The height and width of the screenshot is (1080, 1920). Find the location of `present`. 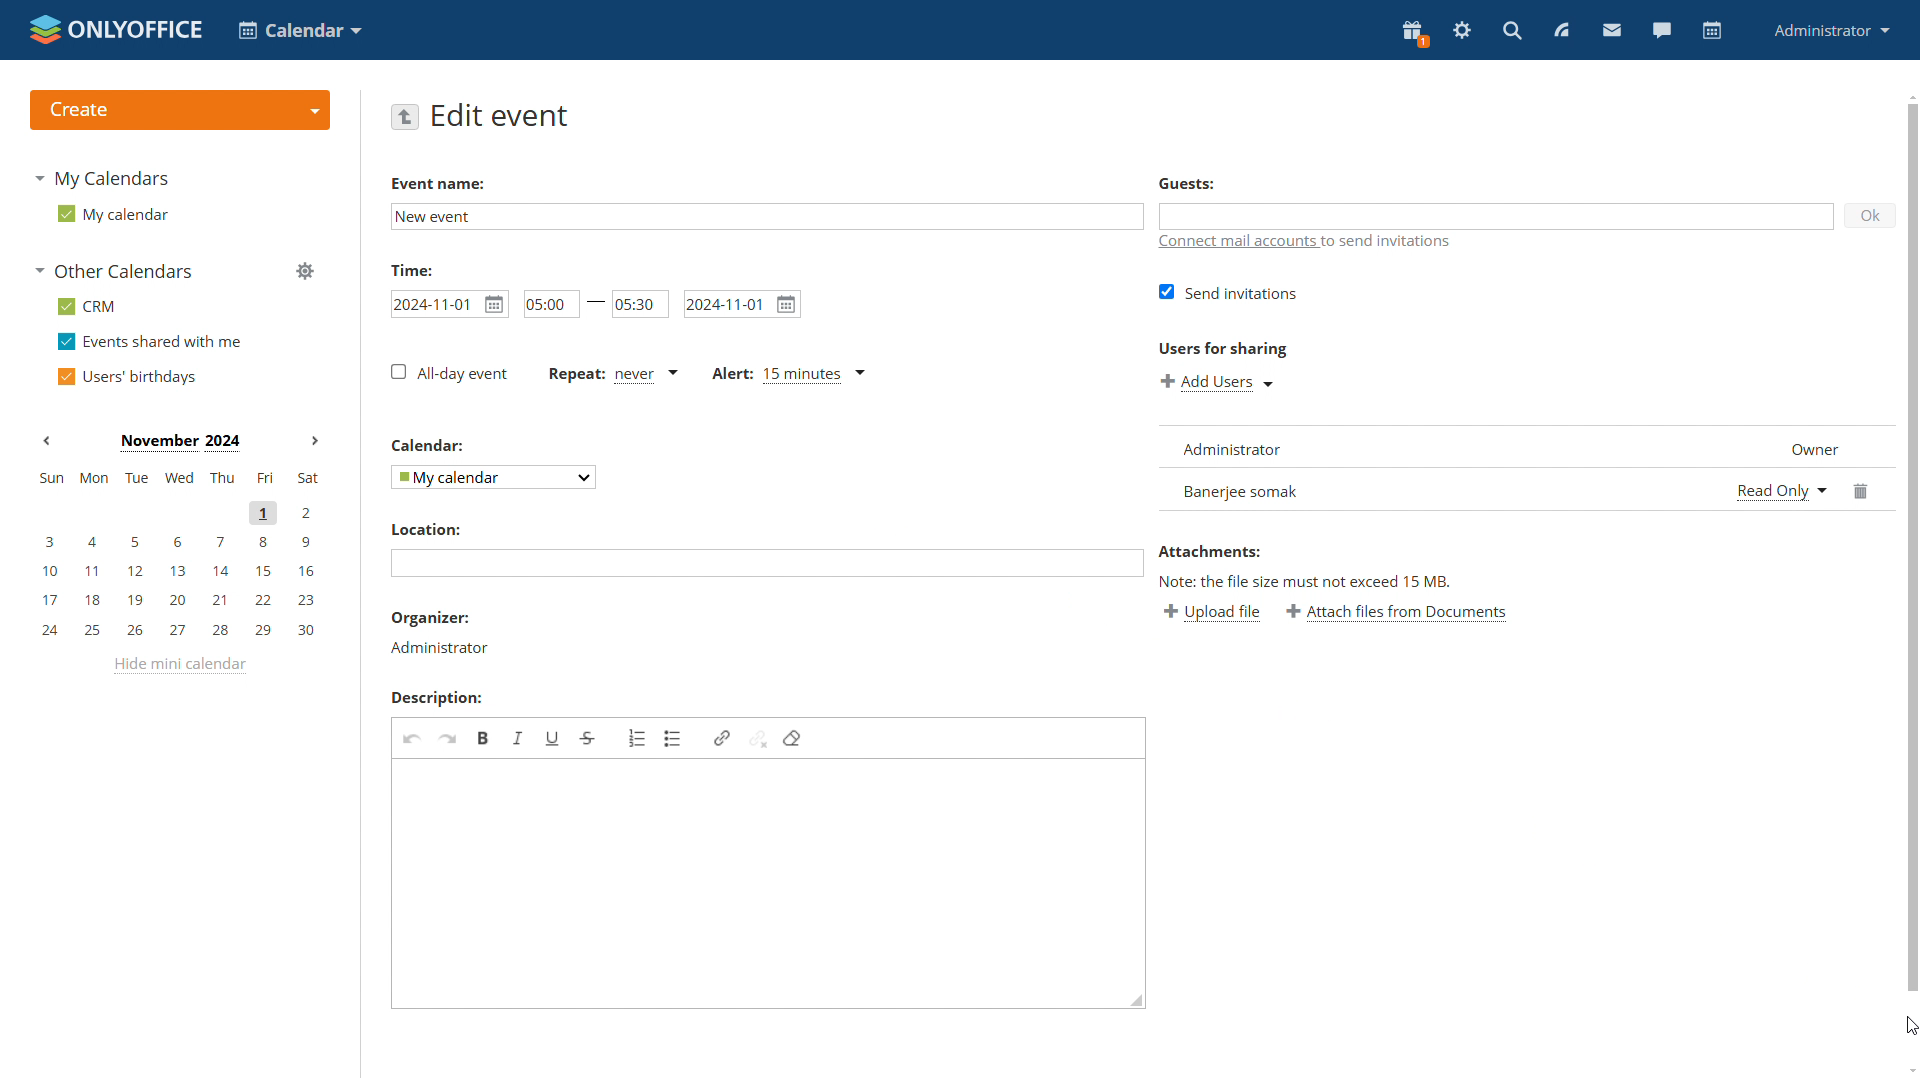

present is located at coordinates (1414, 34).